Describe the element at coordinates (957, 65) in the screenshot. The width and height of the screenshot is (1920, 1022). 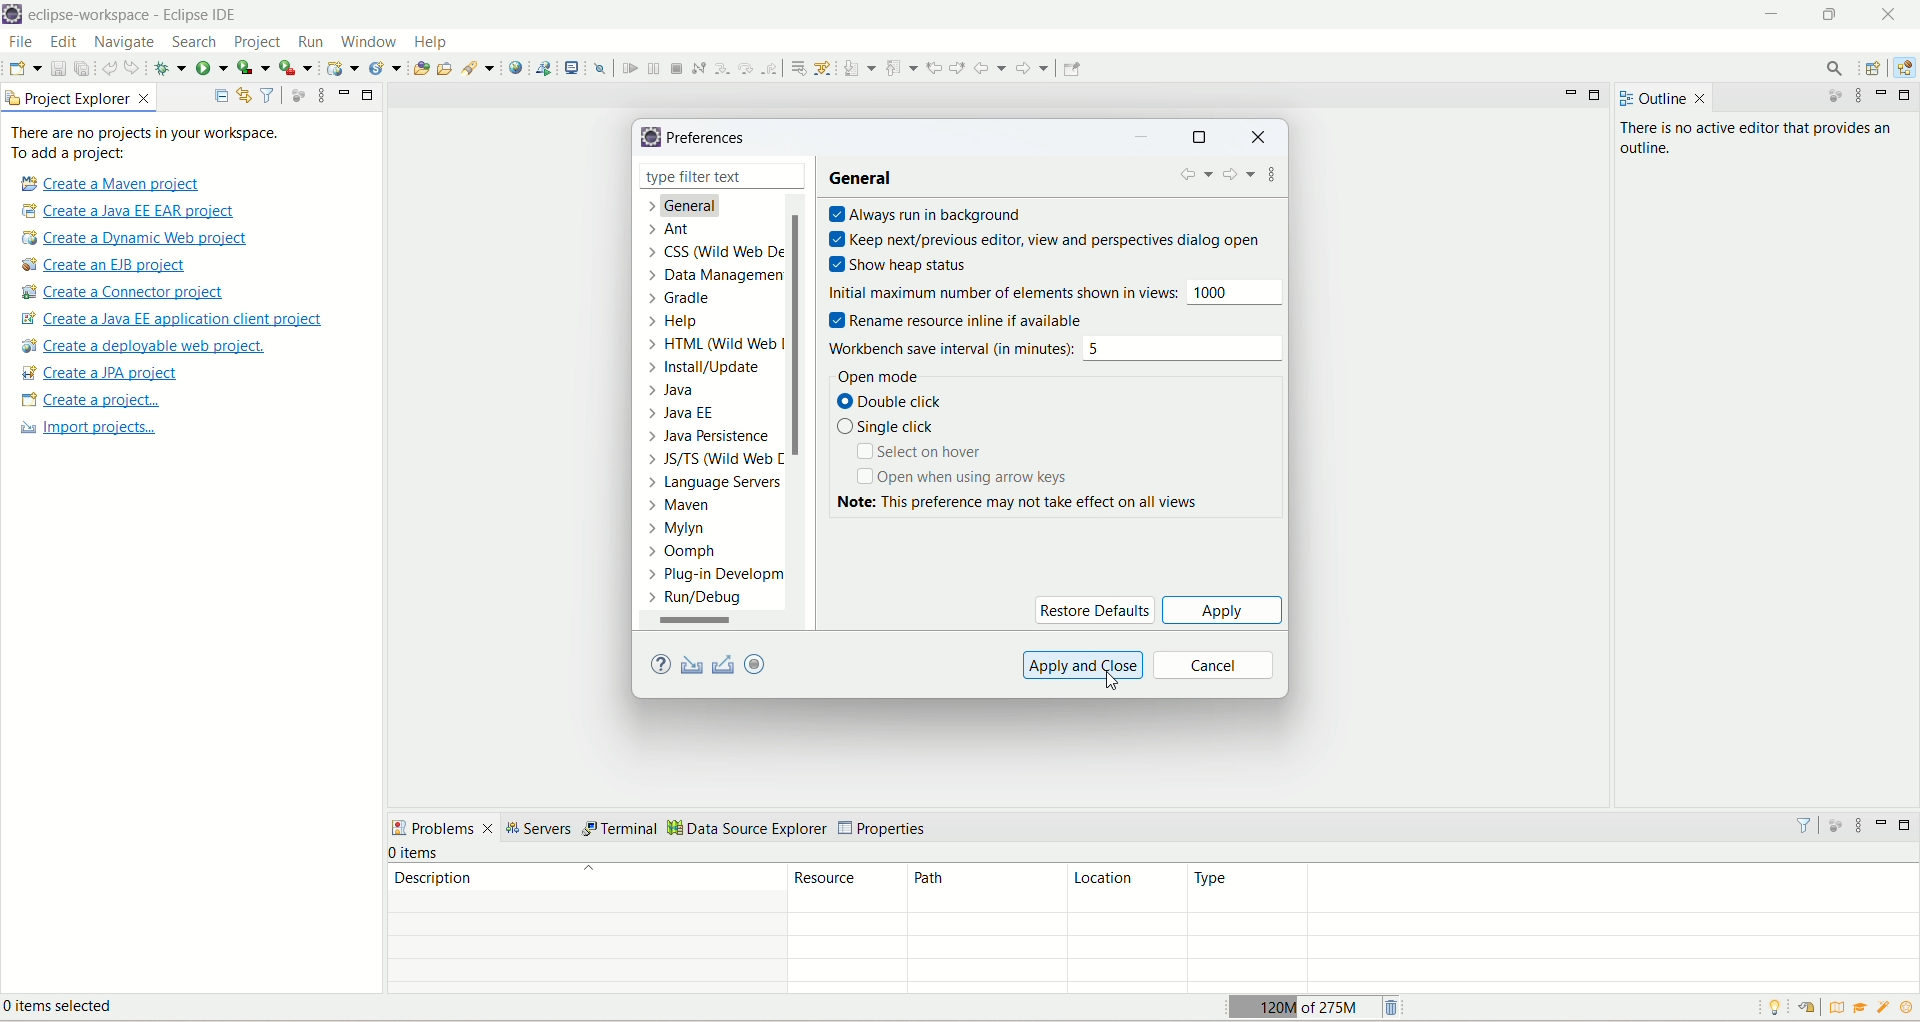
I see `next edit location` at that location.